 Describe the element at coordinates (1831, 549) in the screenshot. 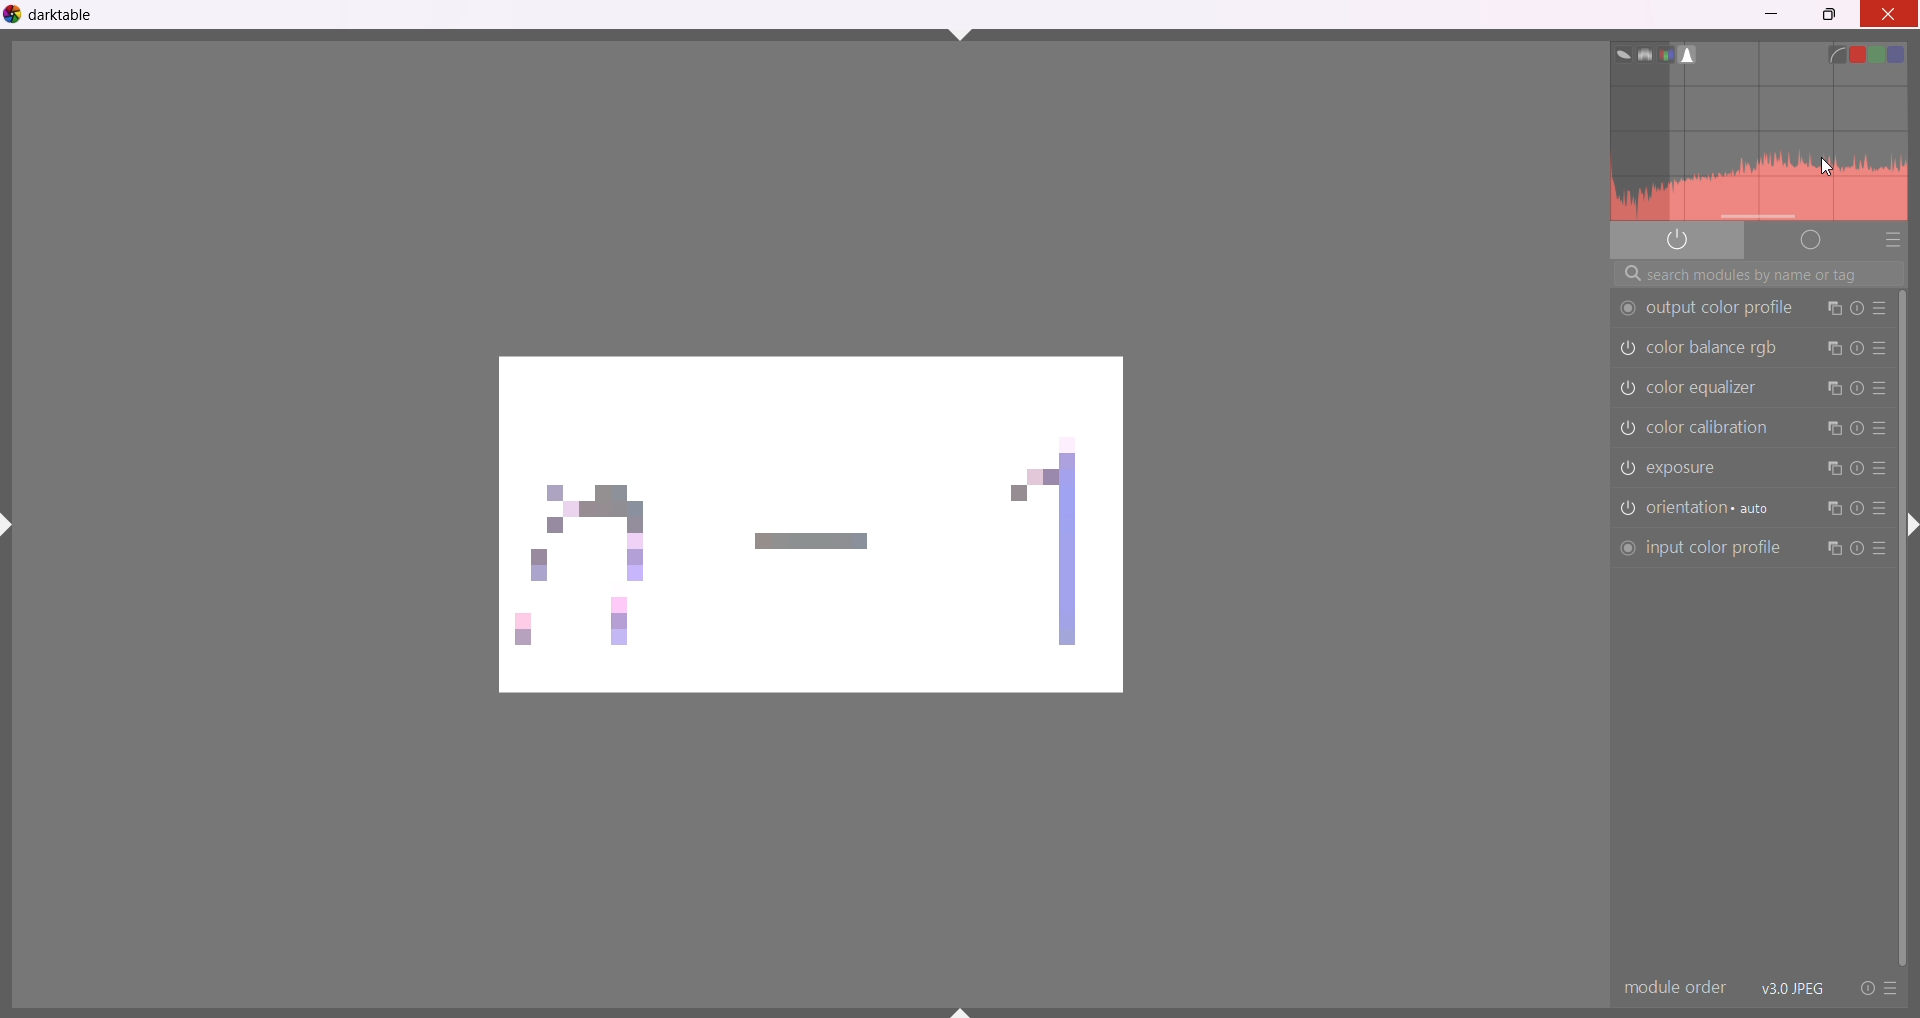

I see `instance` at that location.